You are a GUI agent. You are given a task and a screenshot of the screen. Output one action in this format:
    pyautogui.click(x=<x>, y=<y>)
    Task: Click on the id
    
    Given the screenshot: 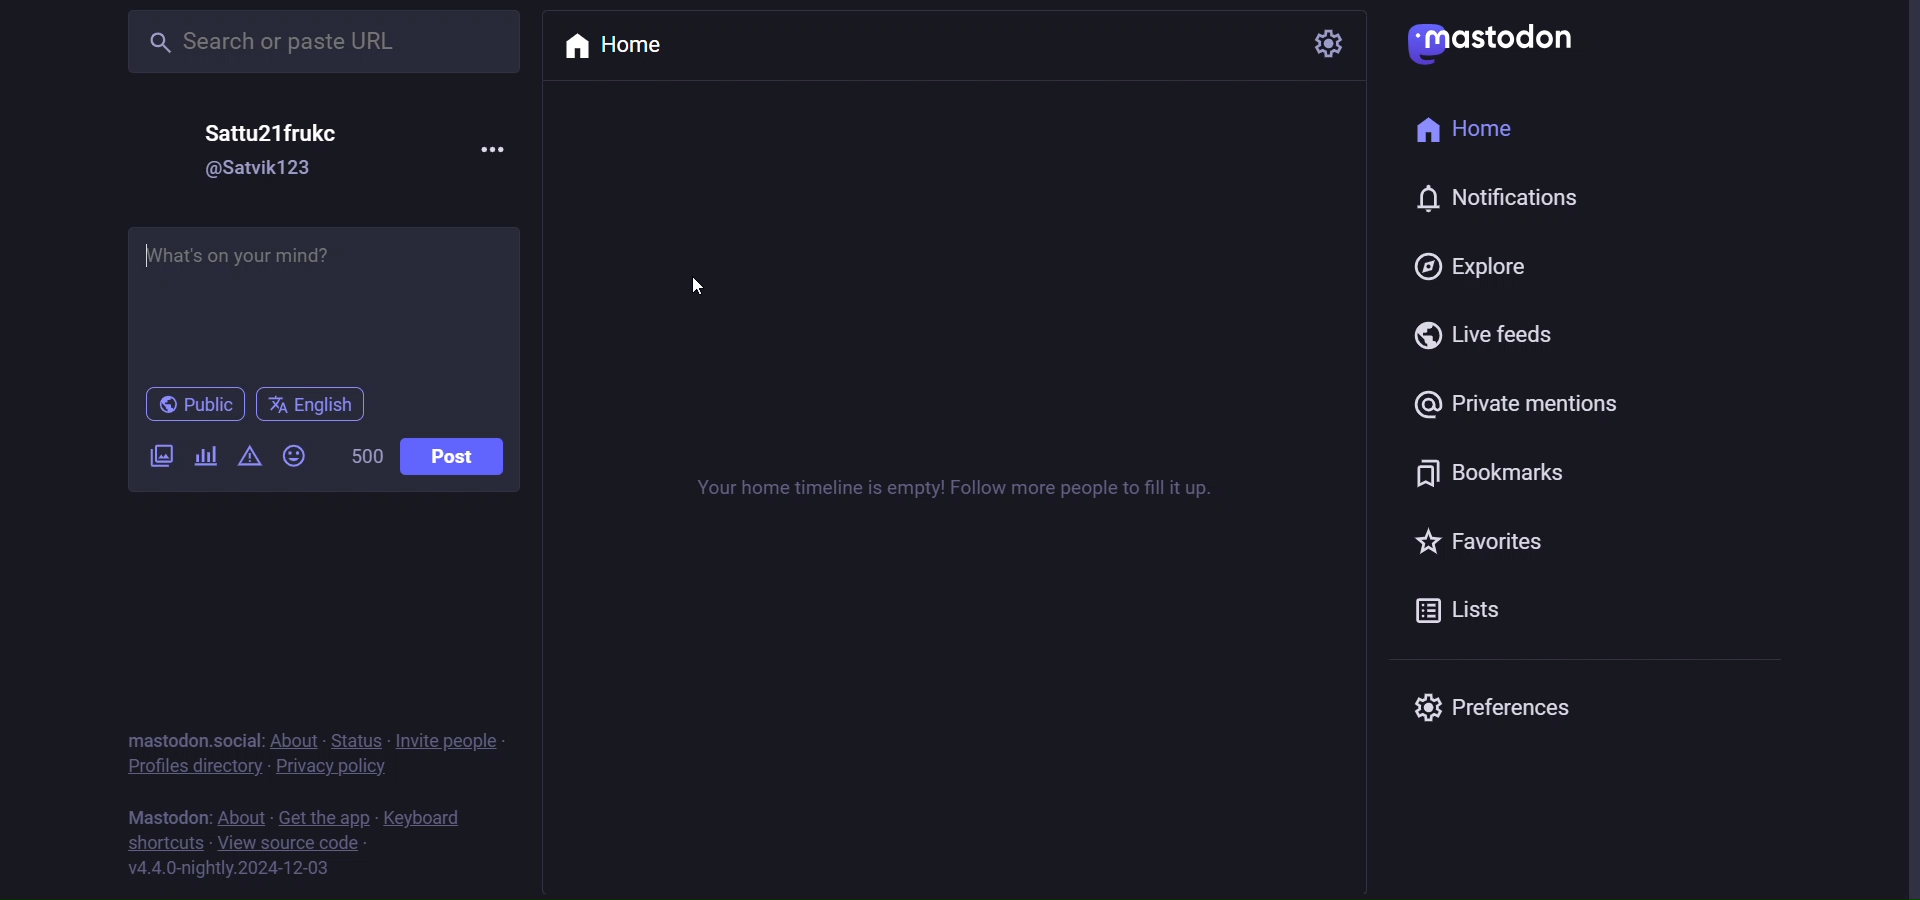 What is the action you would take?
    pyautogui.click(x=268, y=169)
    